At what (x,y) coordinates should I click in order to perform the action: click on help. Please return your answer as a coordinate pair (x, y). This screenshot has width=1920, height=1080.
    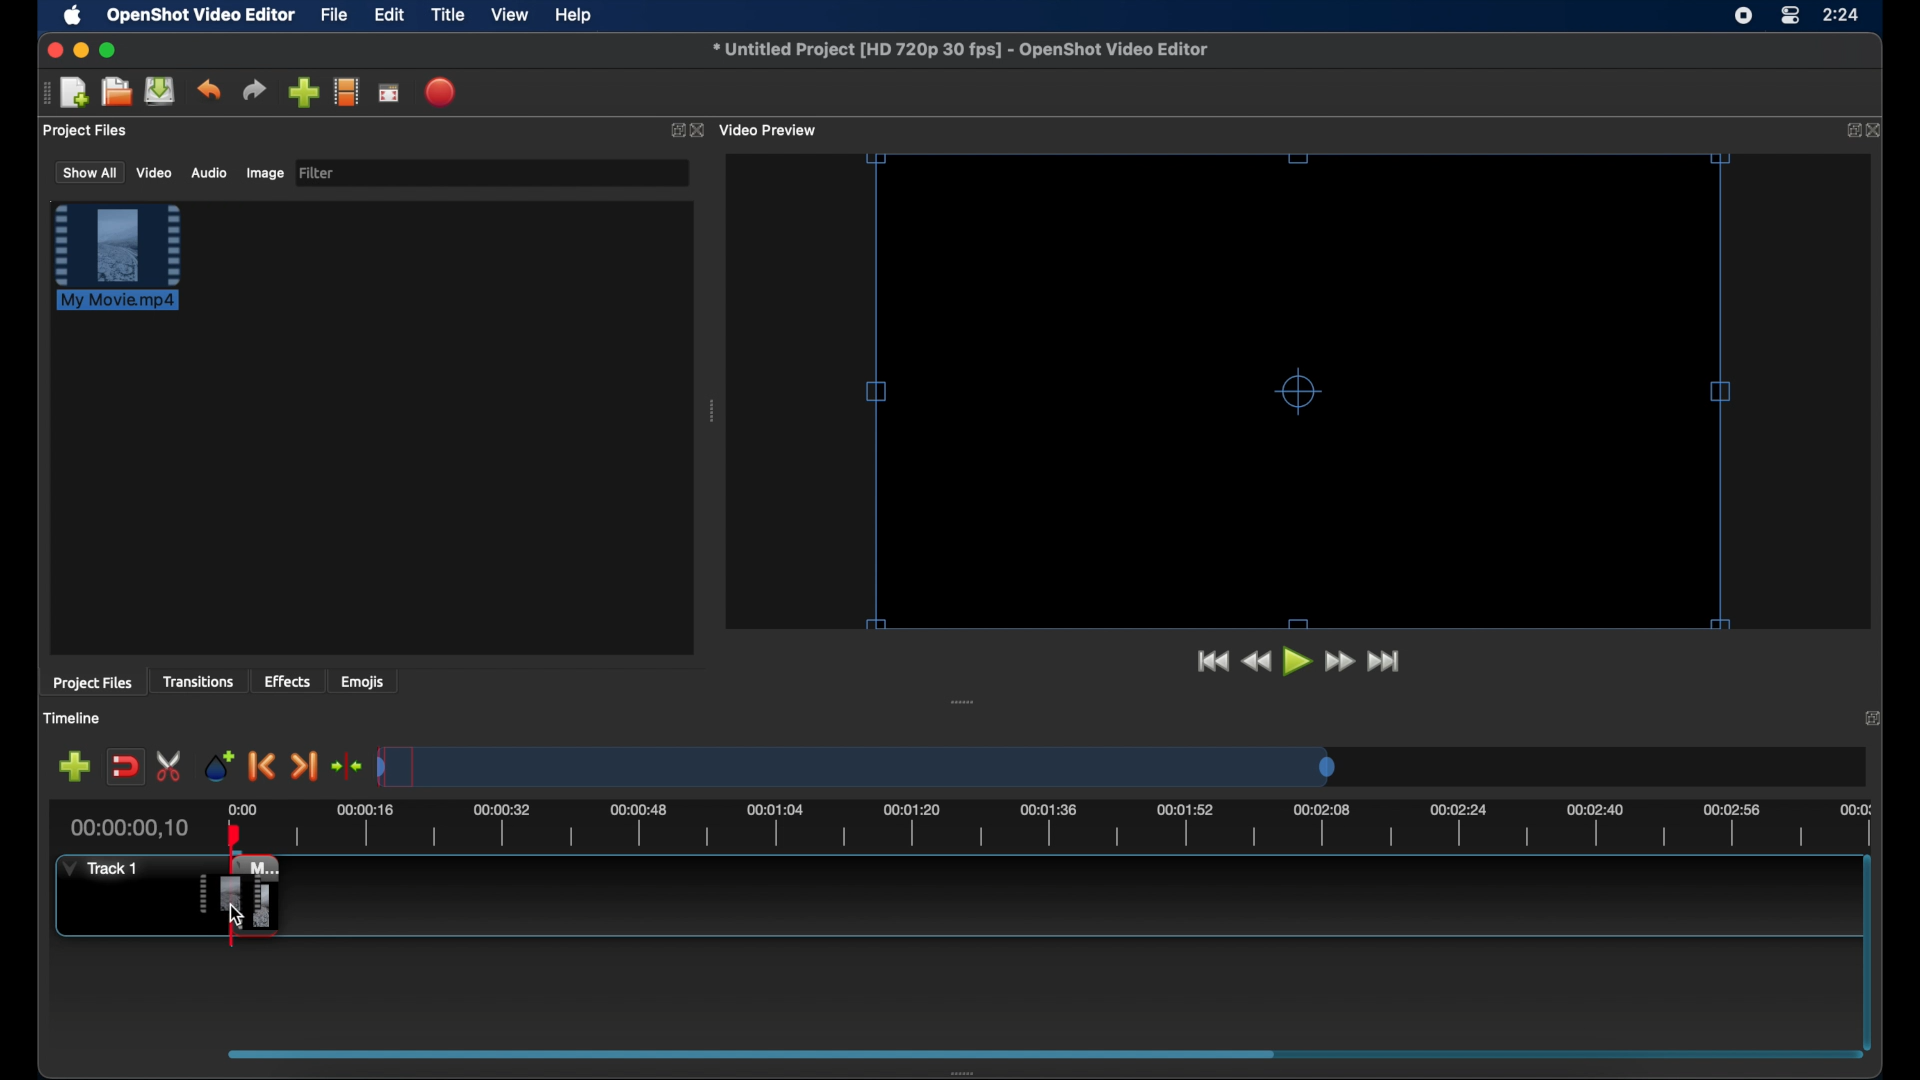
    Looking at the image, I should click on (576, 15).